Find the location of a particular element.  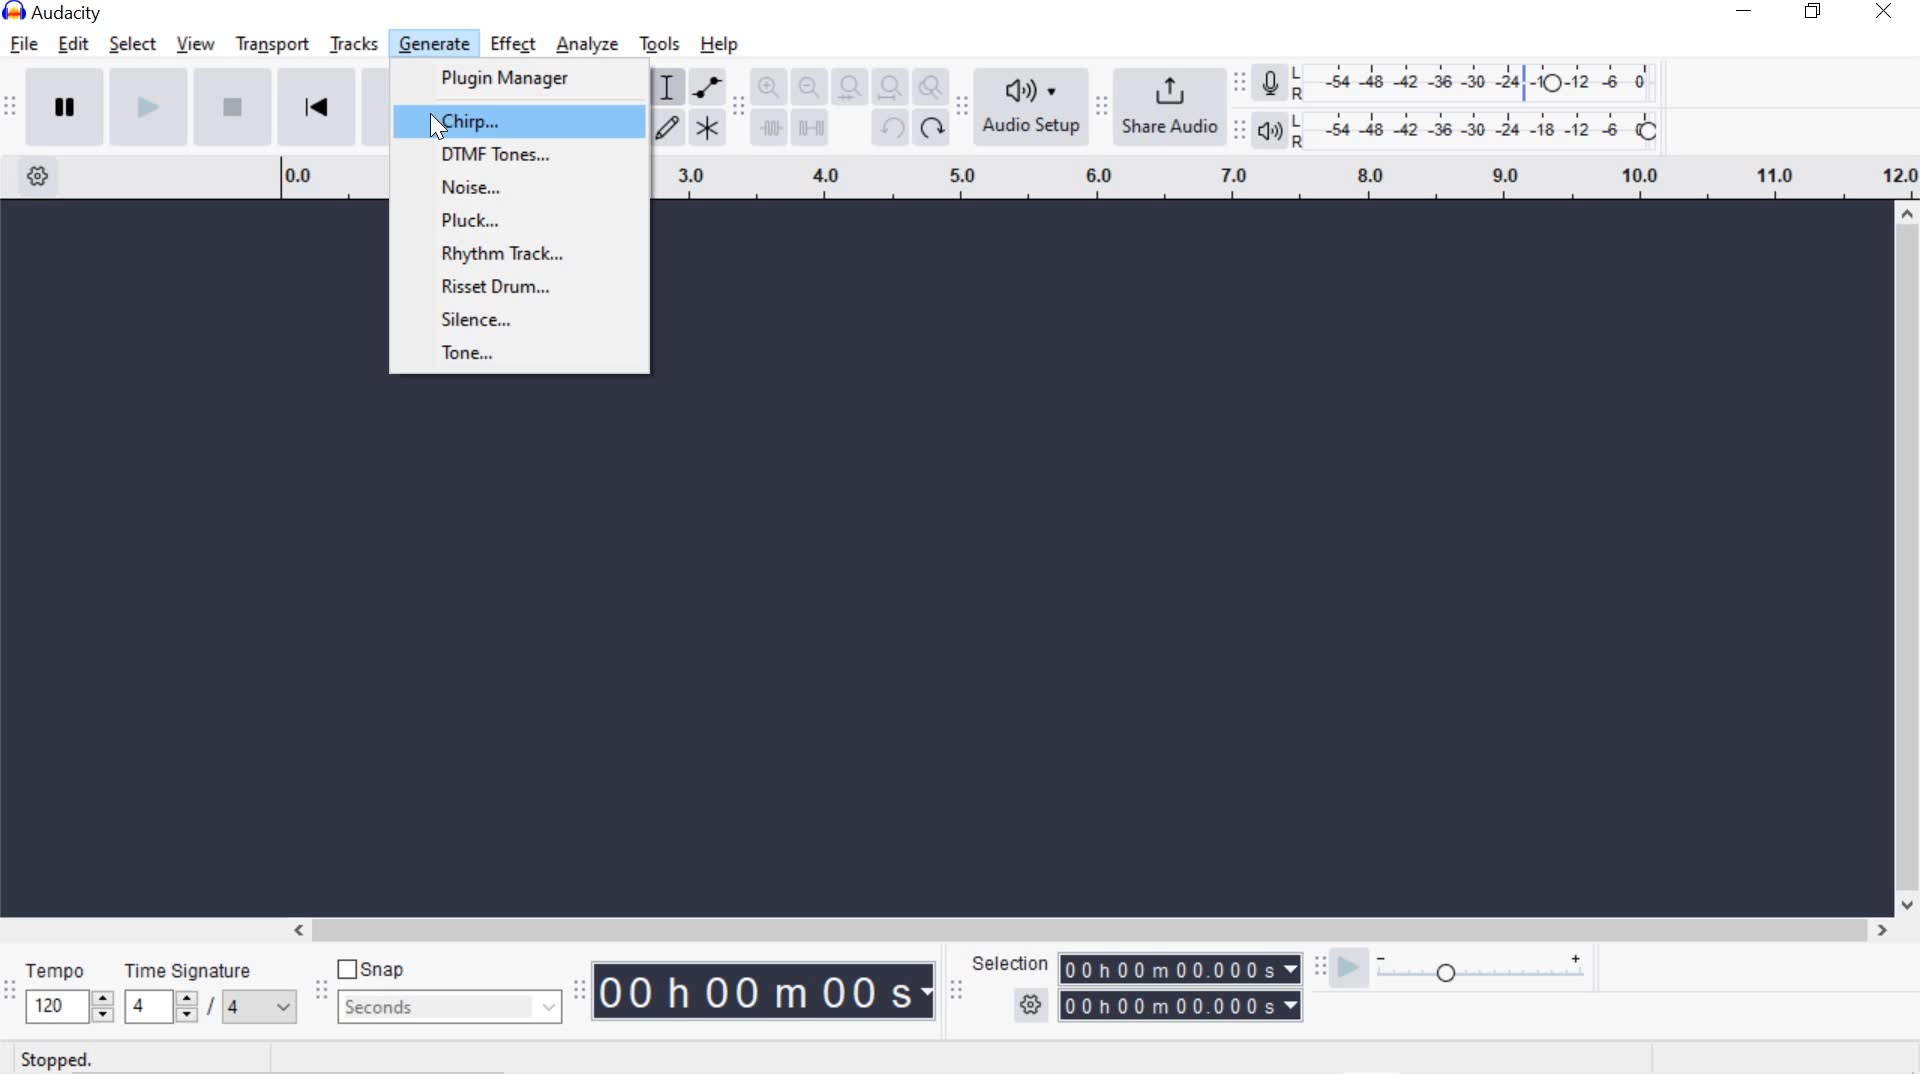

seconds is located at coordinates (450, 1006).